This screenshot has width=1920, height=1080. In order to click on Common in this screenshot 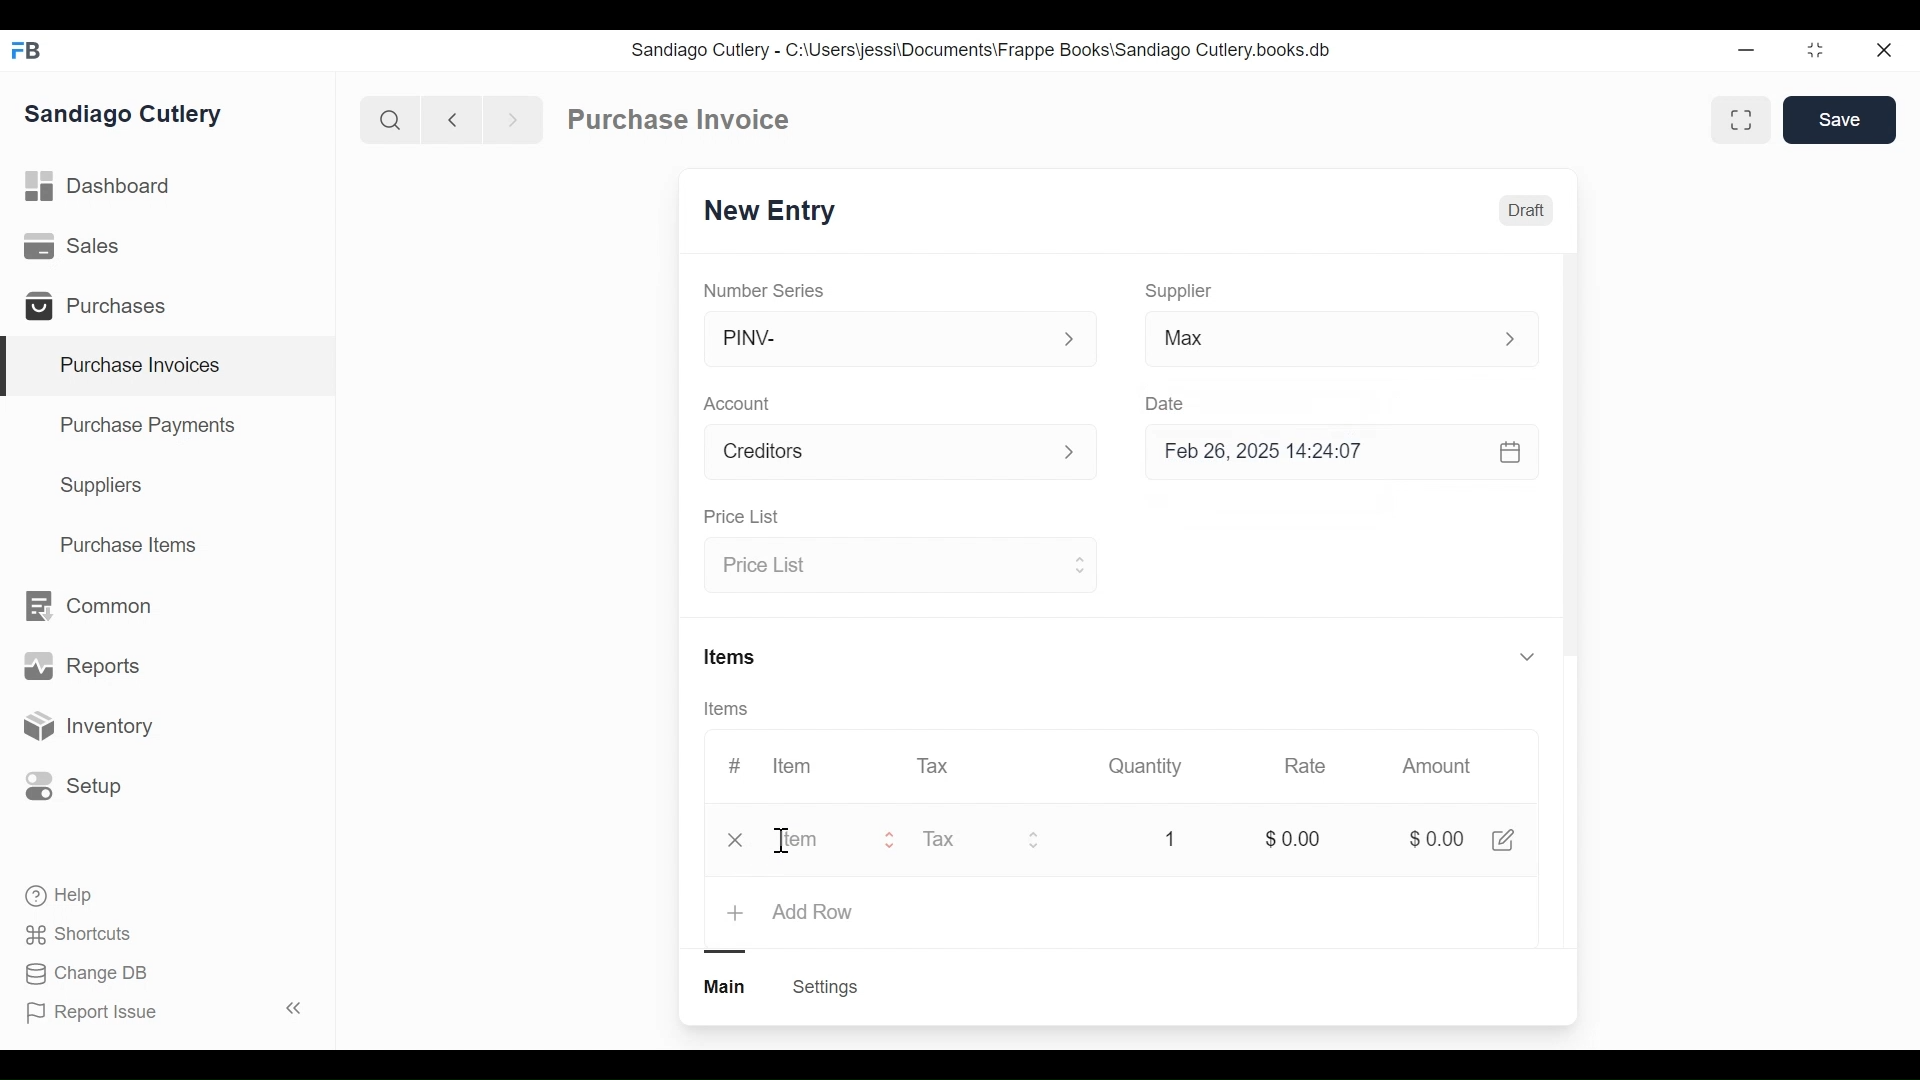, I will do `click(86, 606)`.